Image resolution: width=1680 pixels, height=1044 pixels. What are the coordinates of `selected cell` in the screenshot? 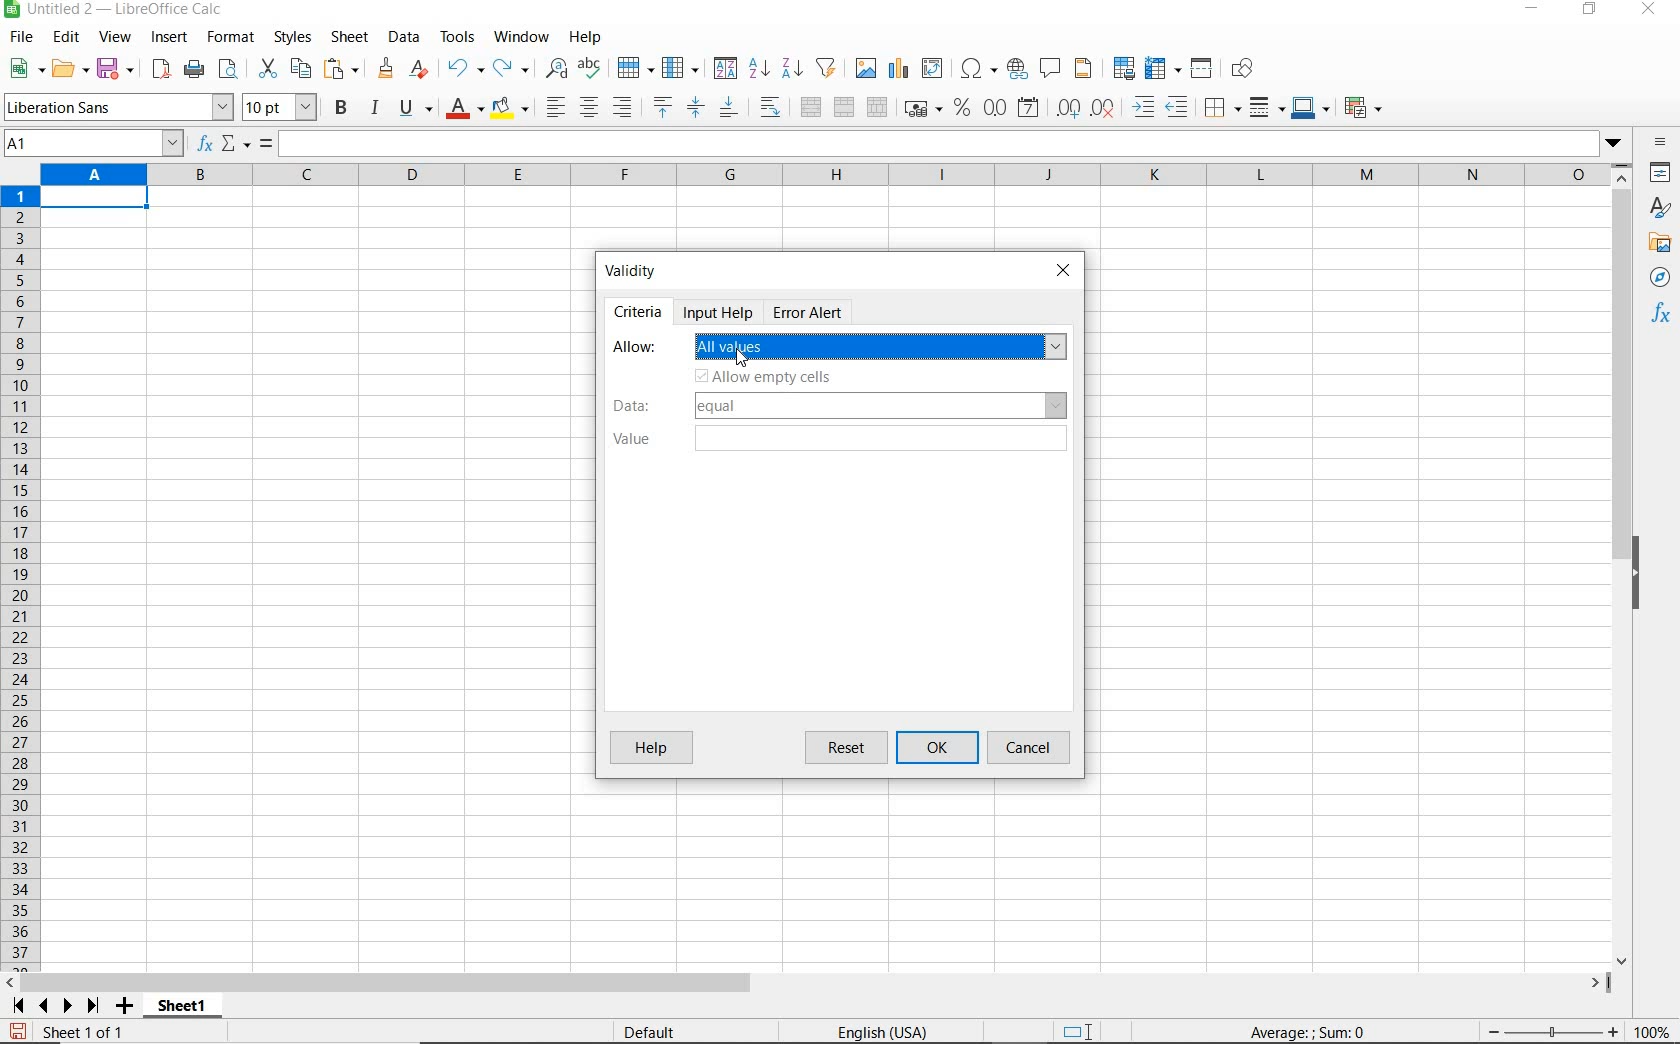 It's located at (95, 200).